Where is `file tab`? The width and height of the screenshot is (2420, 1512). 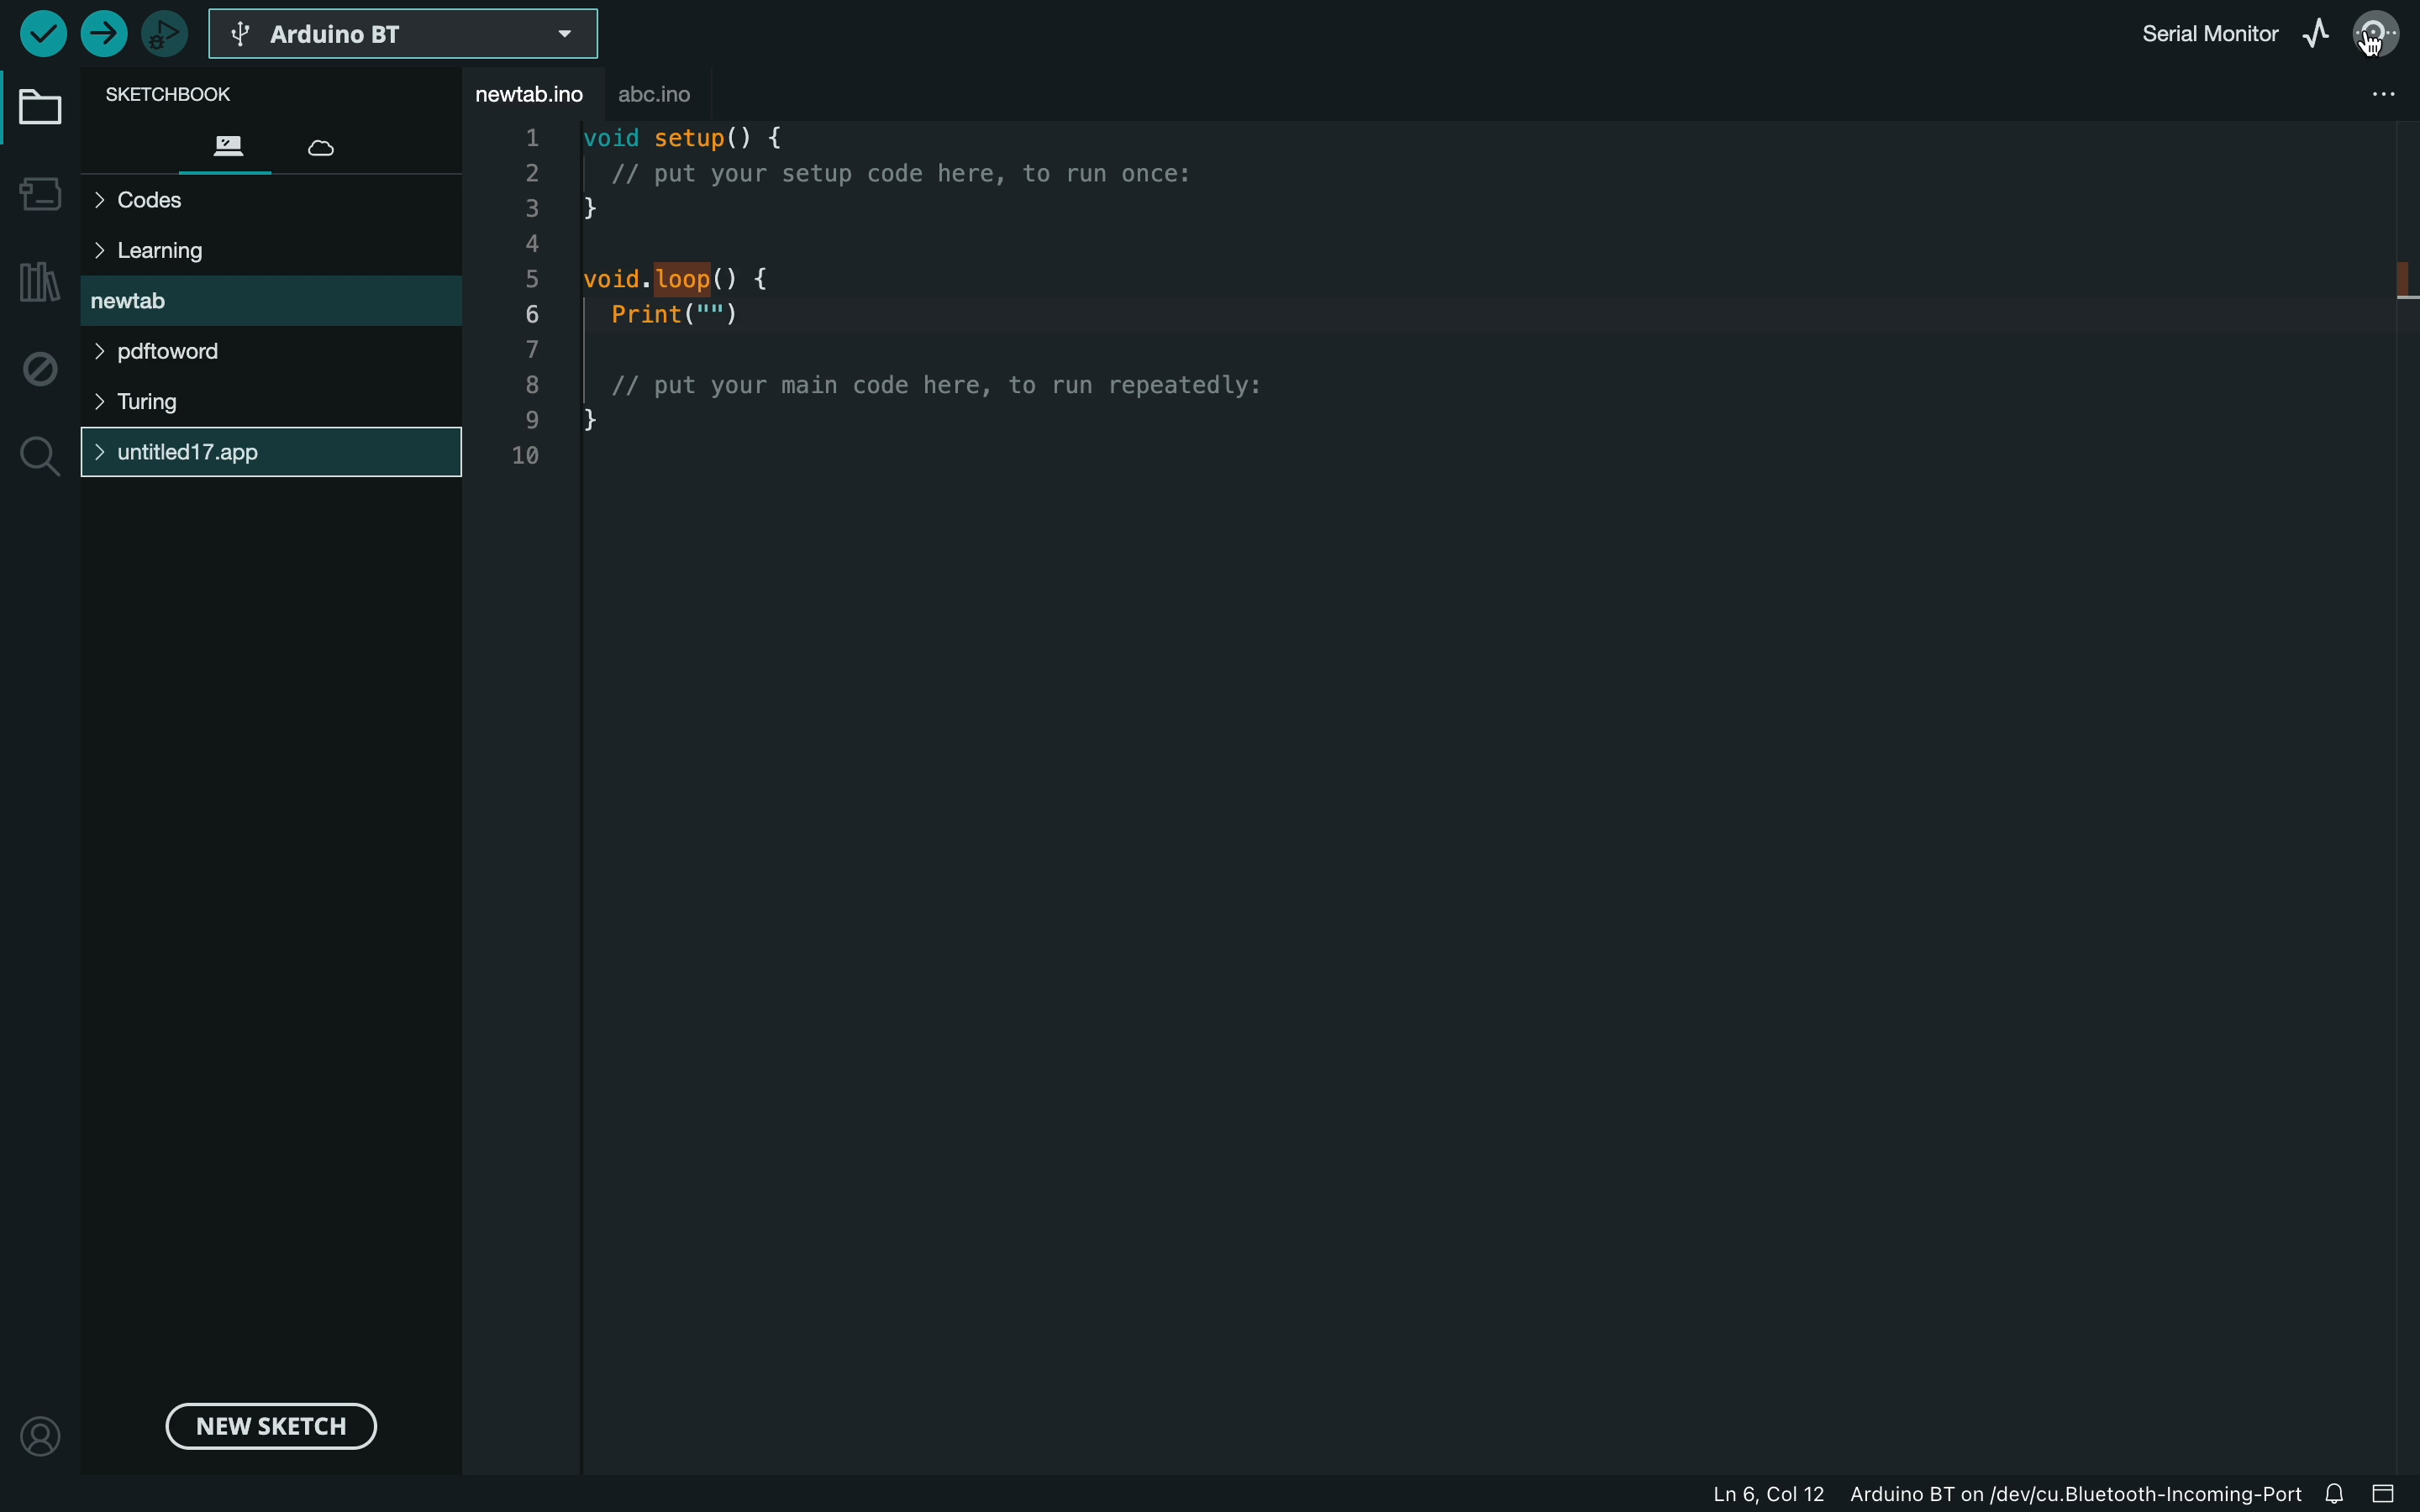 file tab is located at coordinates (527, 92).